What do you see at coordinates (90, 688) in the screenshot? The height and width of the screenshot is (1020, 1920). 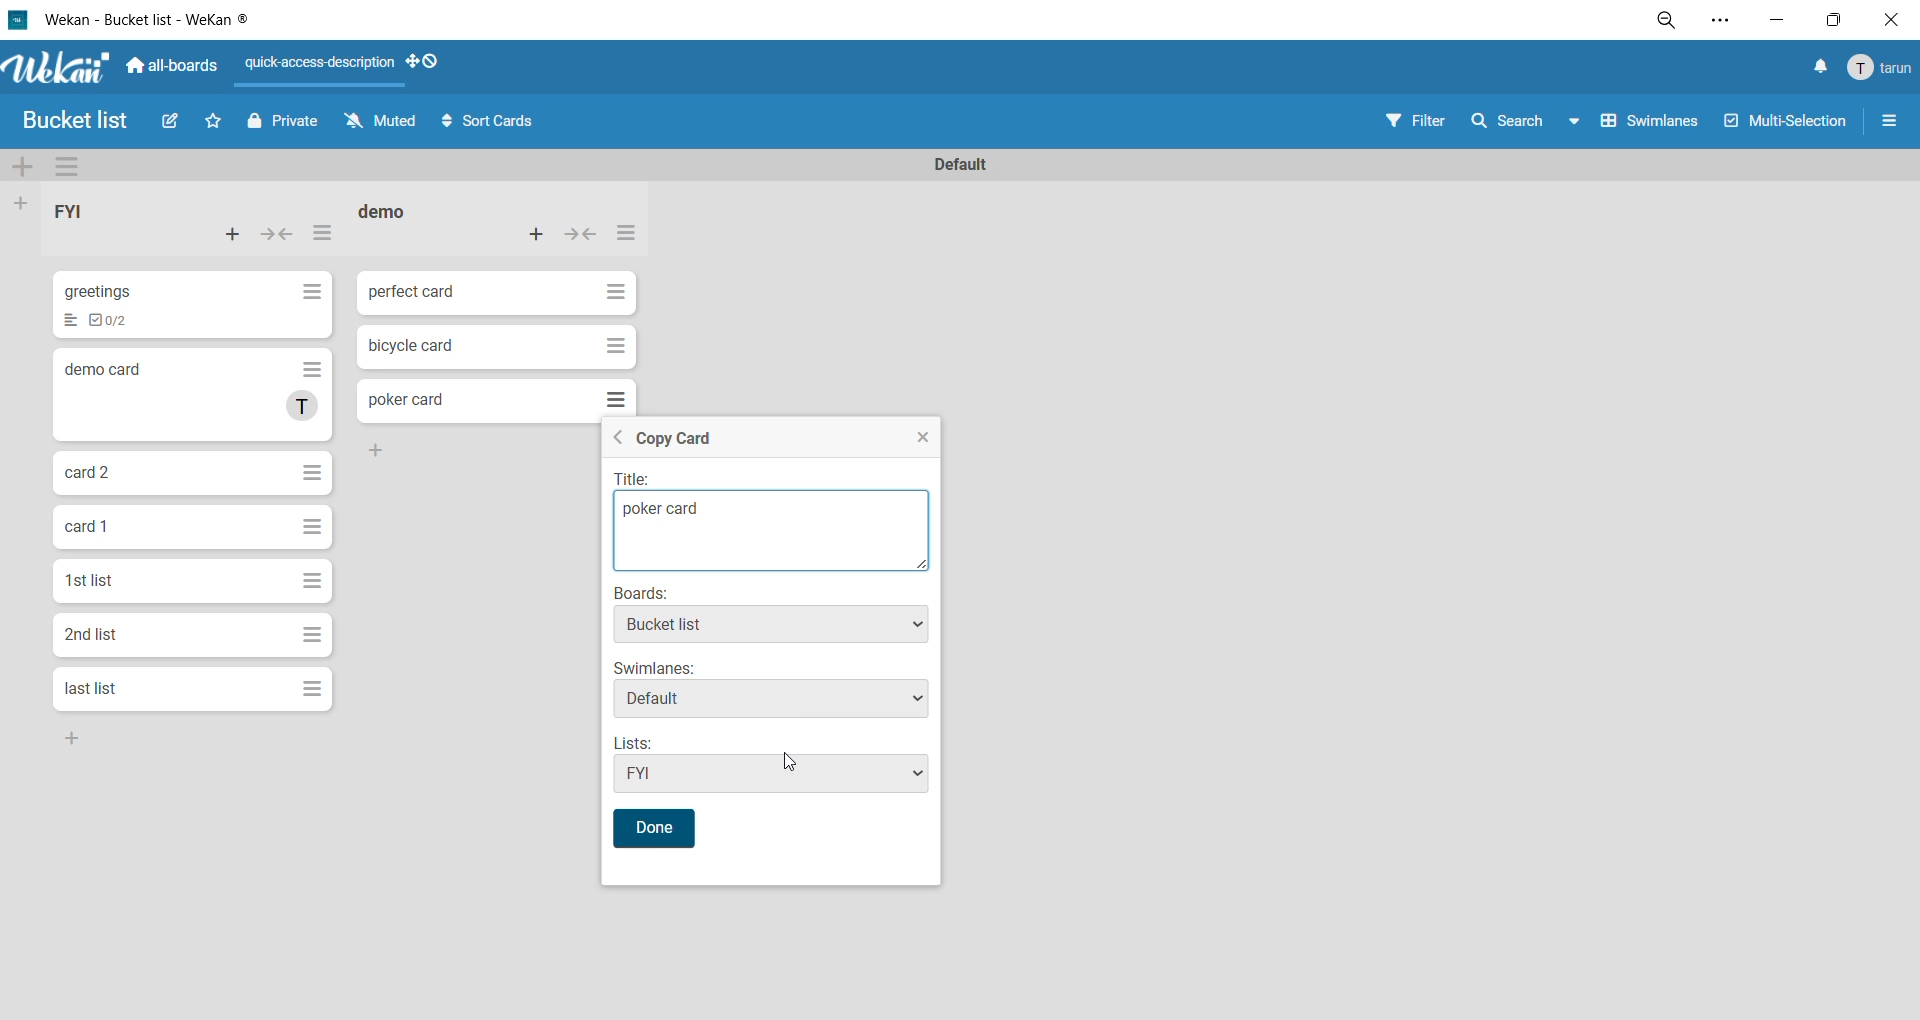 I see `last list` at bounding box center [90, 688].